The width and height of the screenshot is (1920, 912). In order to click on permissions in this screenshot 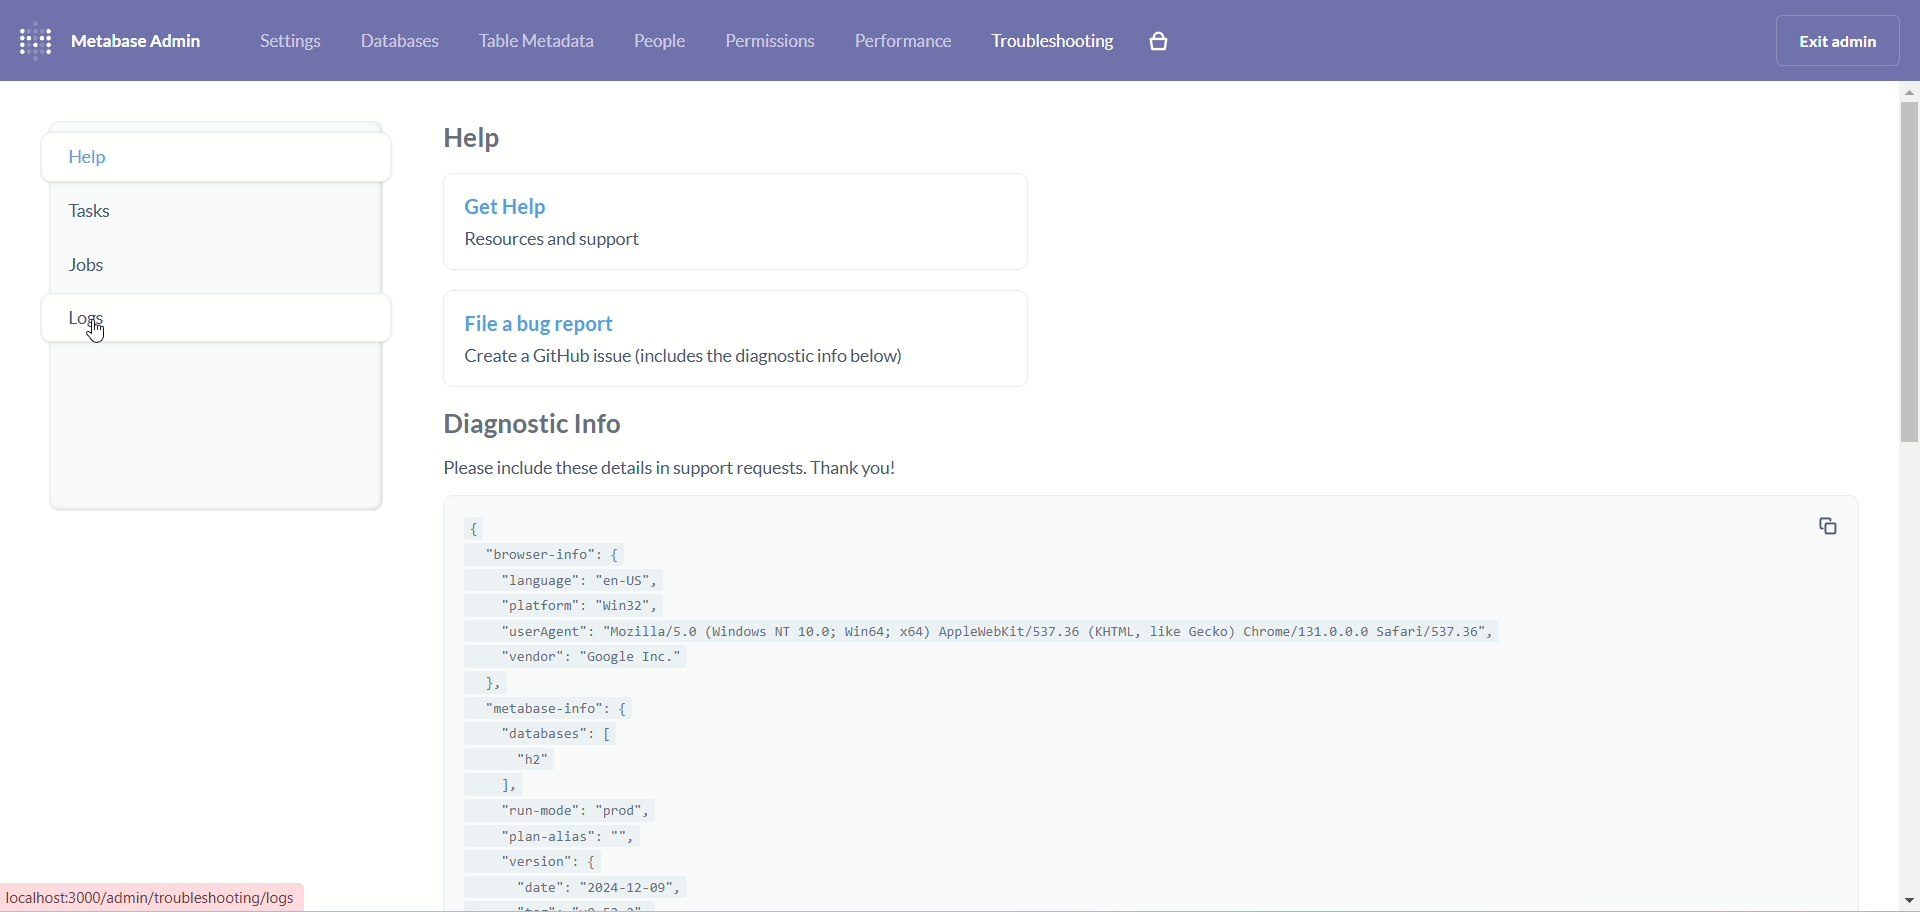, I will do `click(769, 40)`.